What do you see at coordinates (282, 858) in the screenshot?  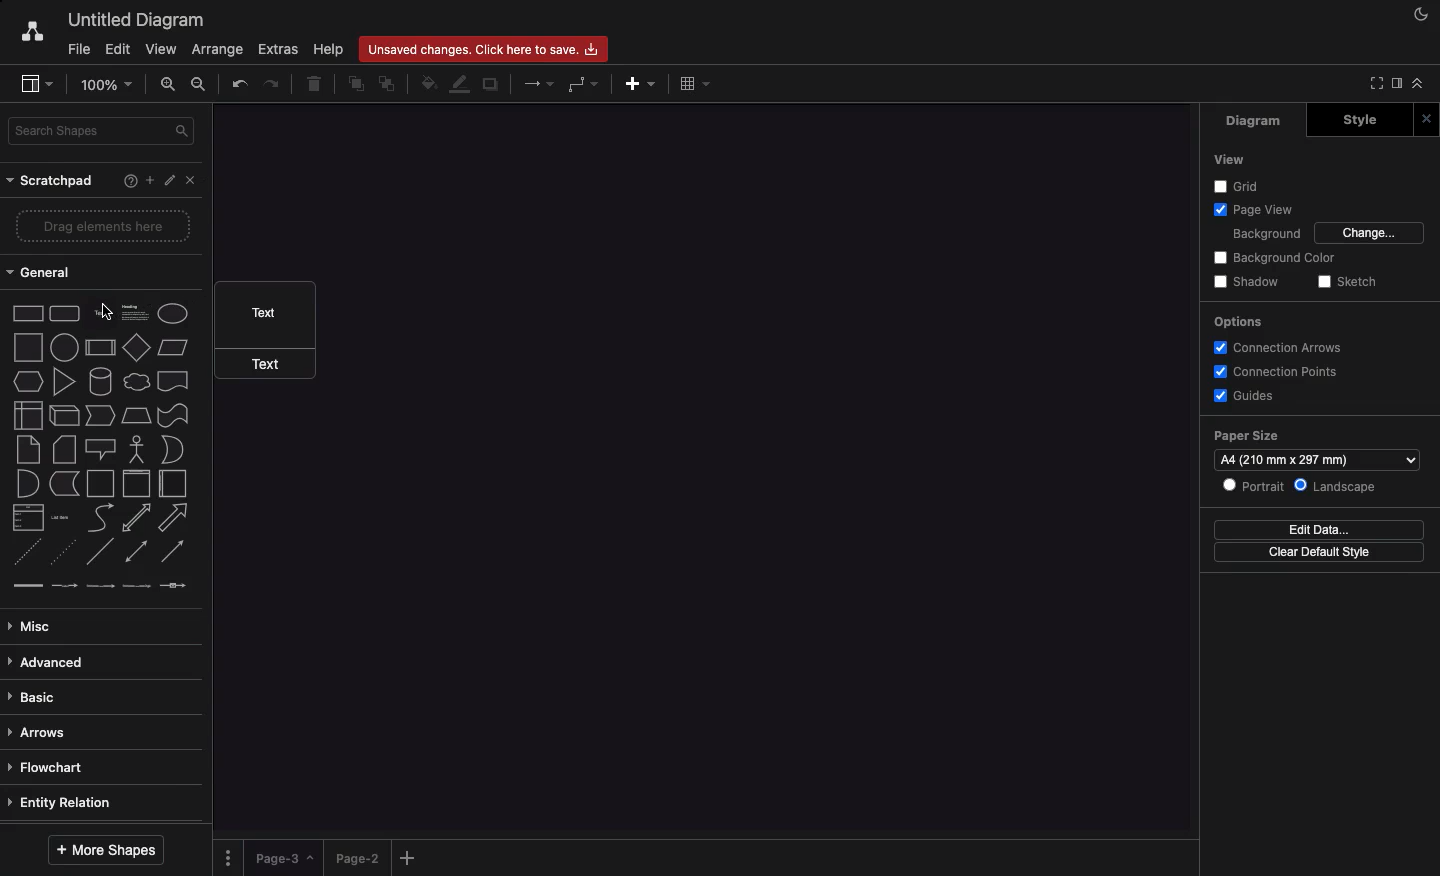 I see `Page 3` at bounding box center [282, 858].